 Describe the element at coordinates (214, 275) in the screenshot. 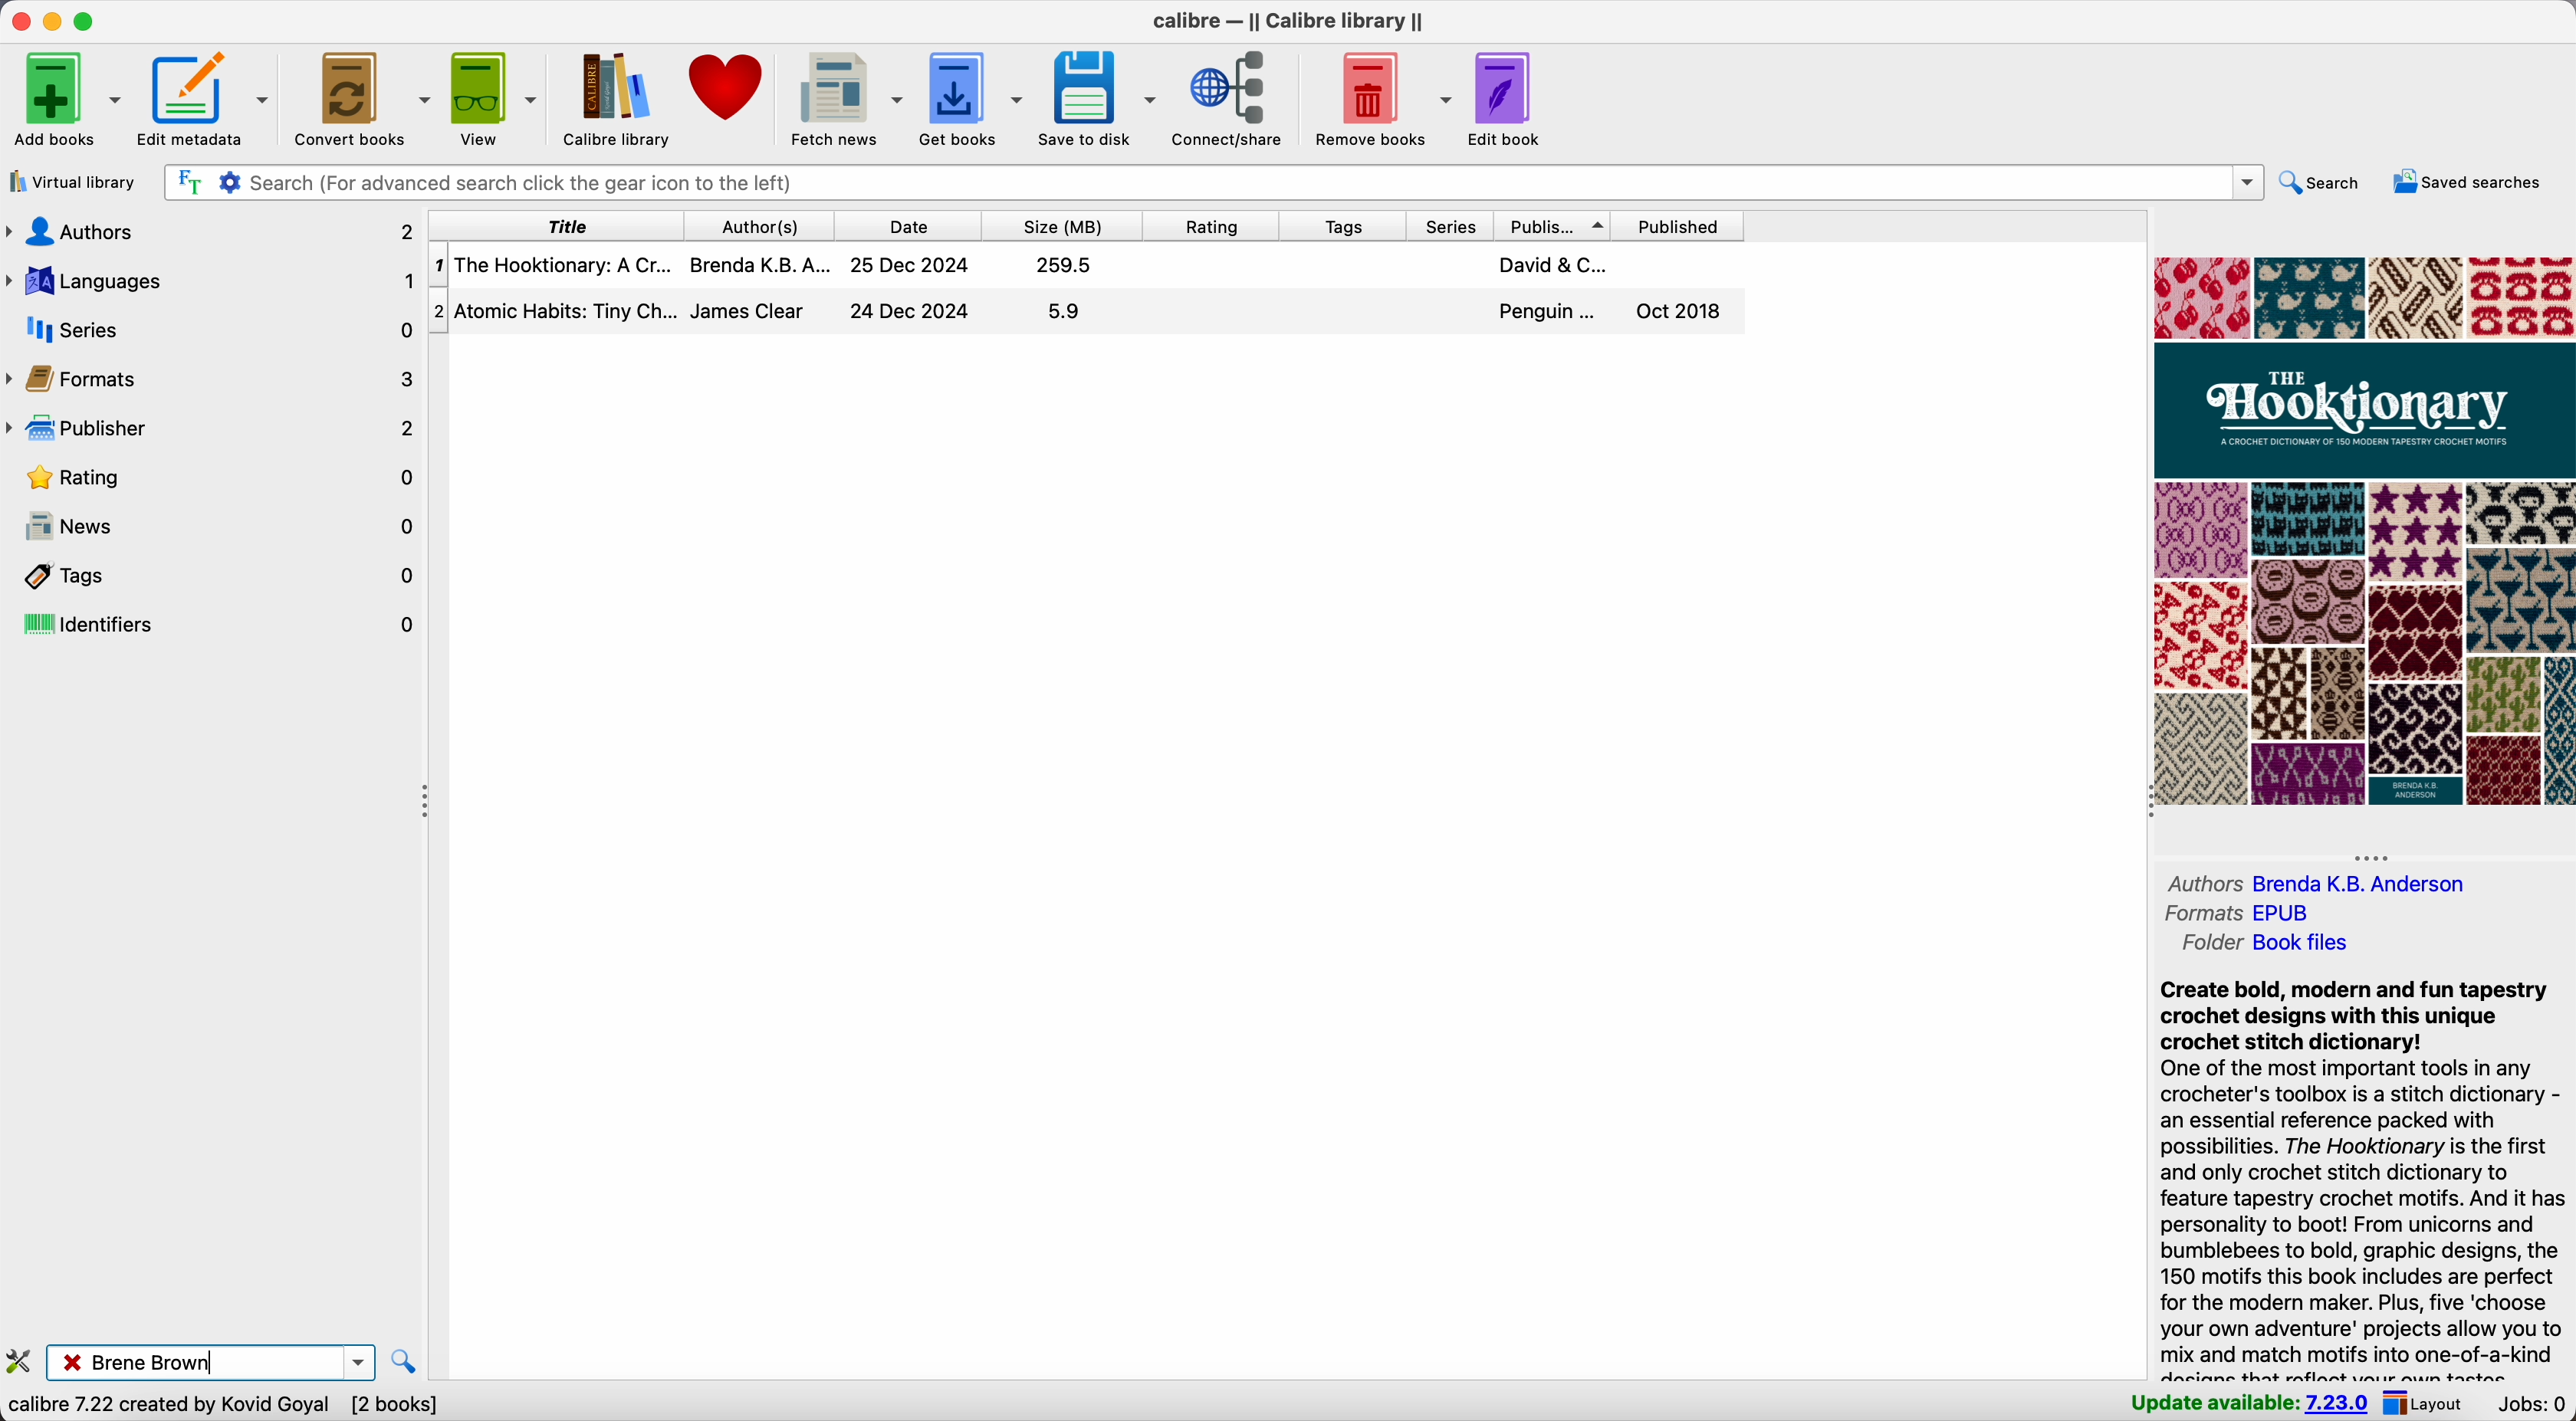

I see `languages` at that location.